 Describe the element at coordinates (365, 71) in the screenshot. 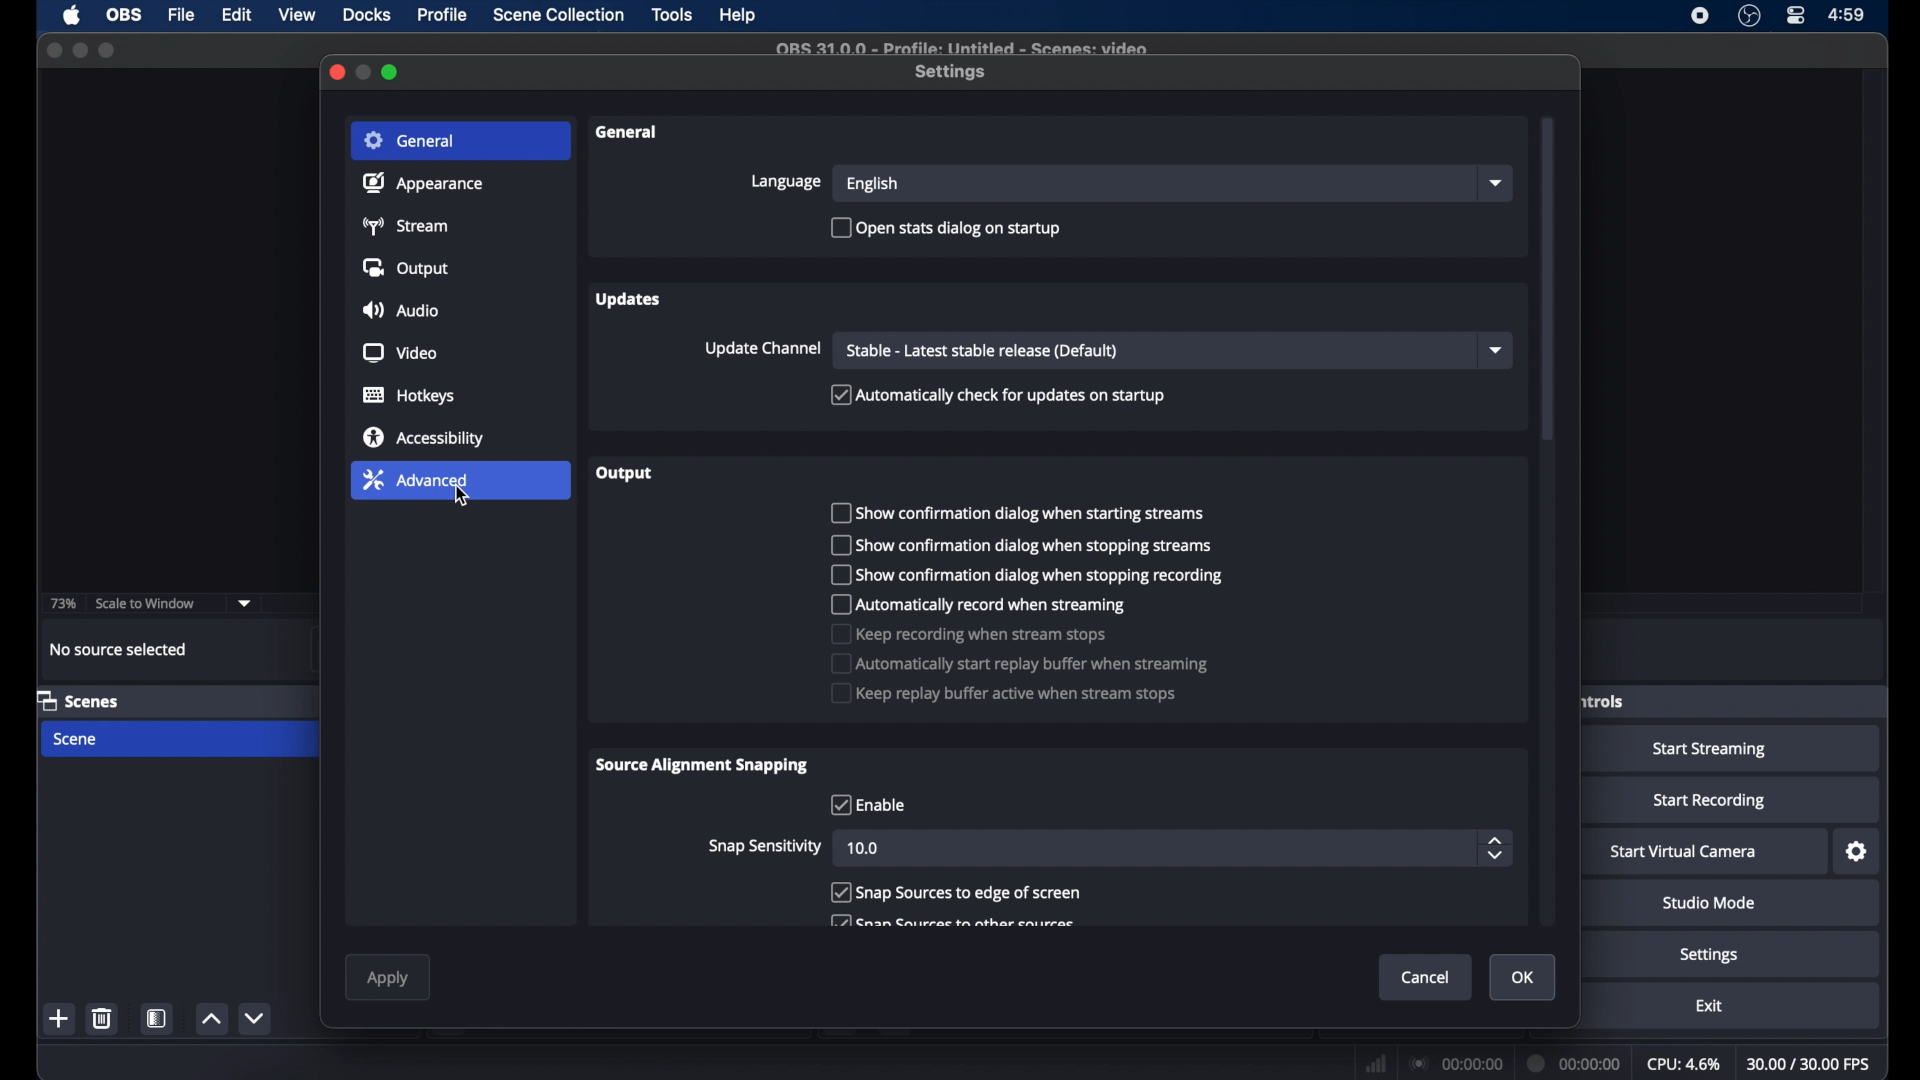

I see `minimize` at that location.